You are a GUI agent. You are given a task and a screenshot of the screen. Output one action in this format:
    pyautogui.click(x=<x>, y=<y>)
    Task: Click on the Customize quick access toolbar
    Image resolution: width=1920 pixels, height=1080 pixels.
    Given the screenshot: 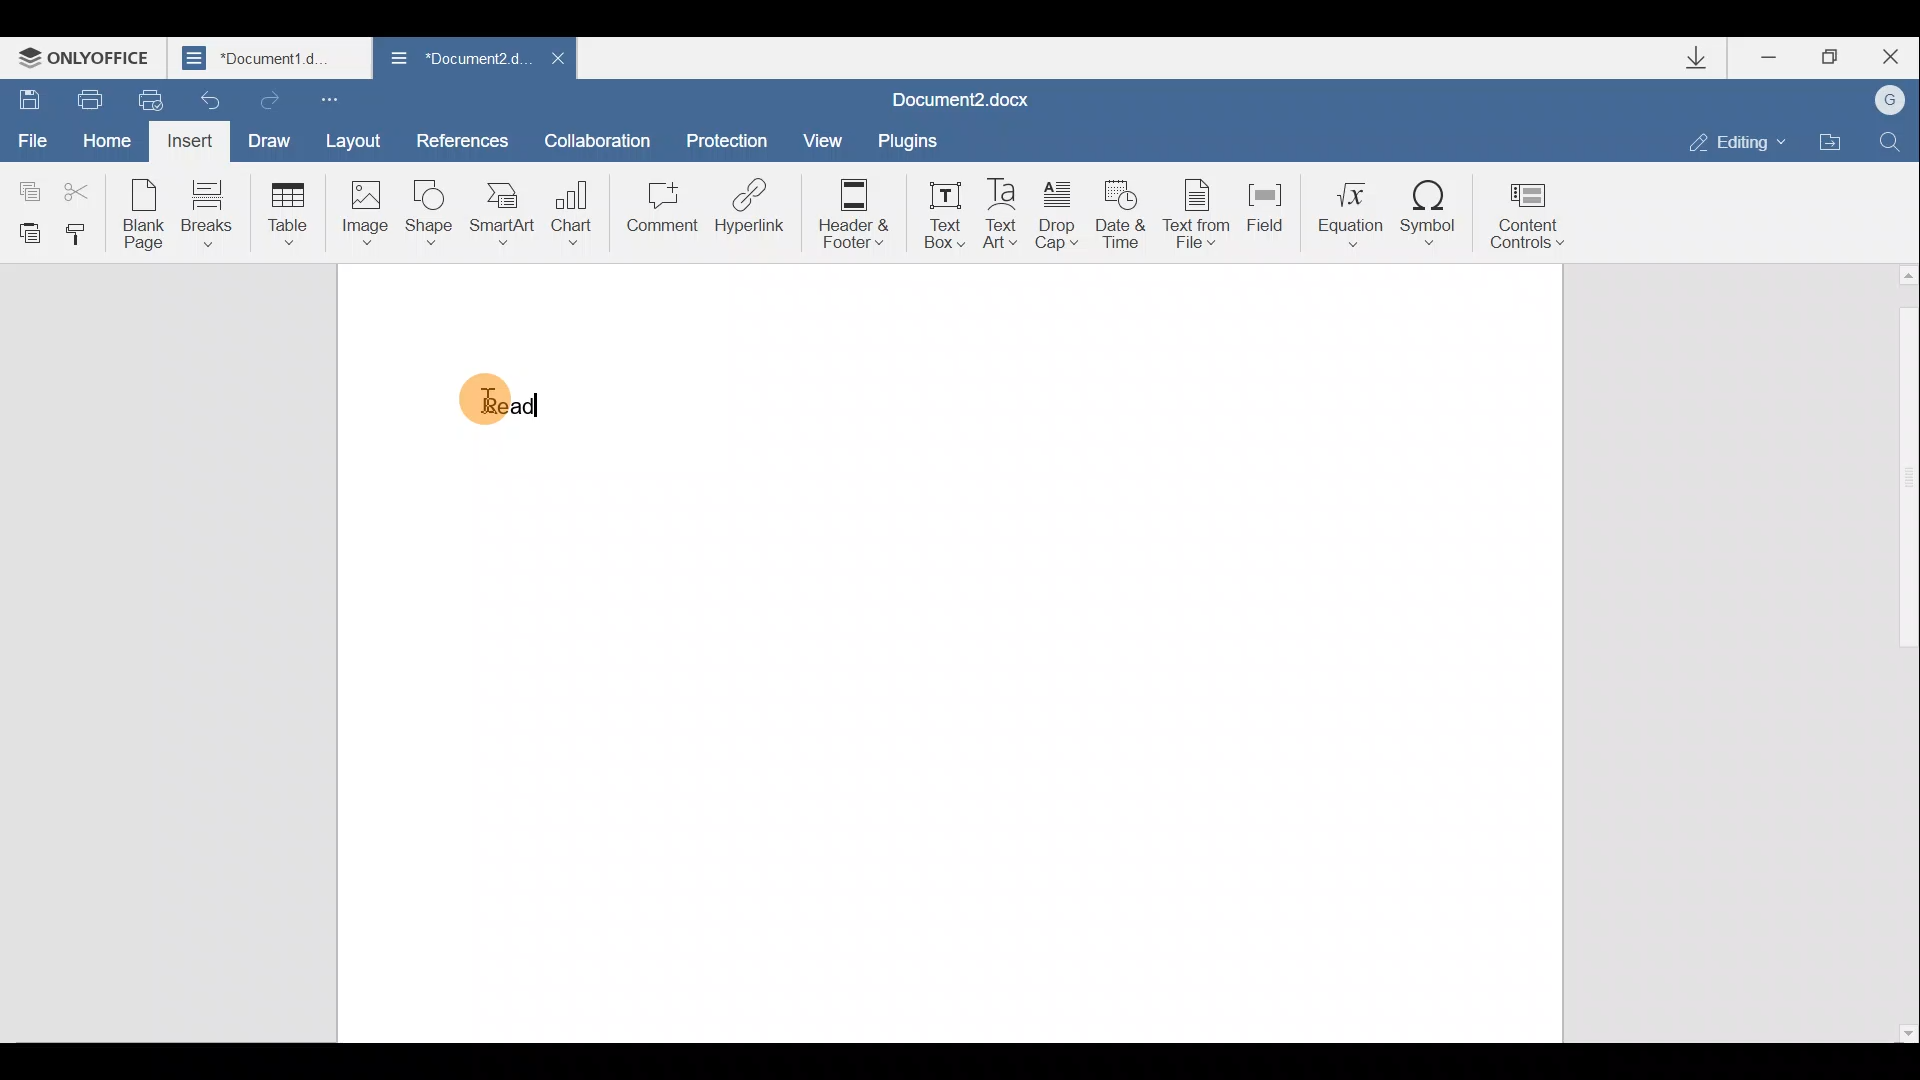 What is the action you would take?
    pyautogui.click(x=328, y=100)
    